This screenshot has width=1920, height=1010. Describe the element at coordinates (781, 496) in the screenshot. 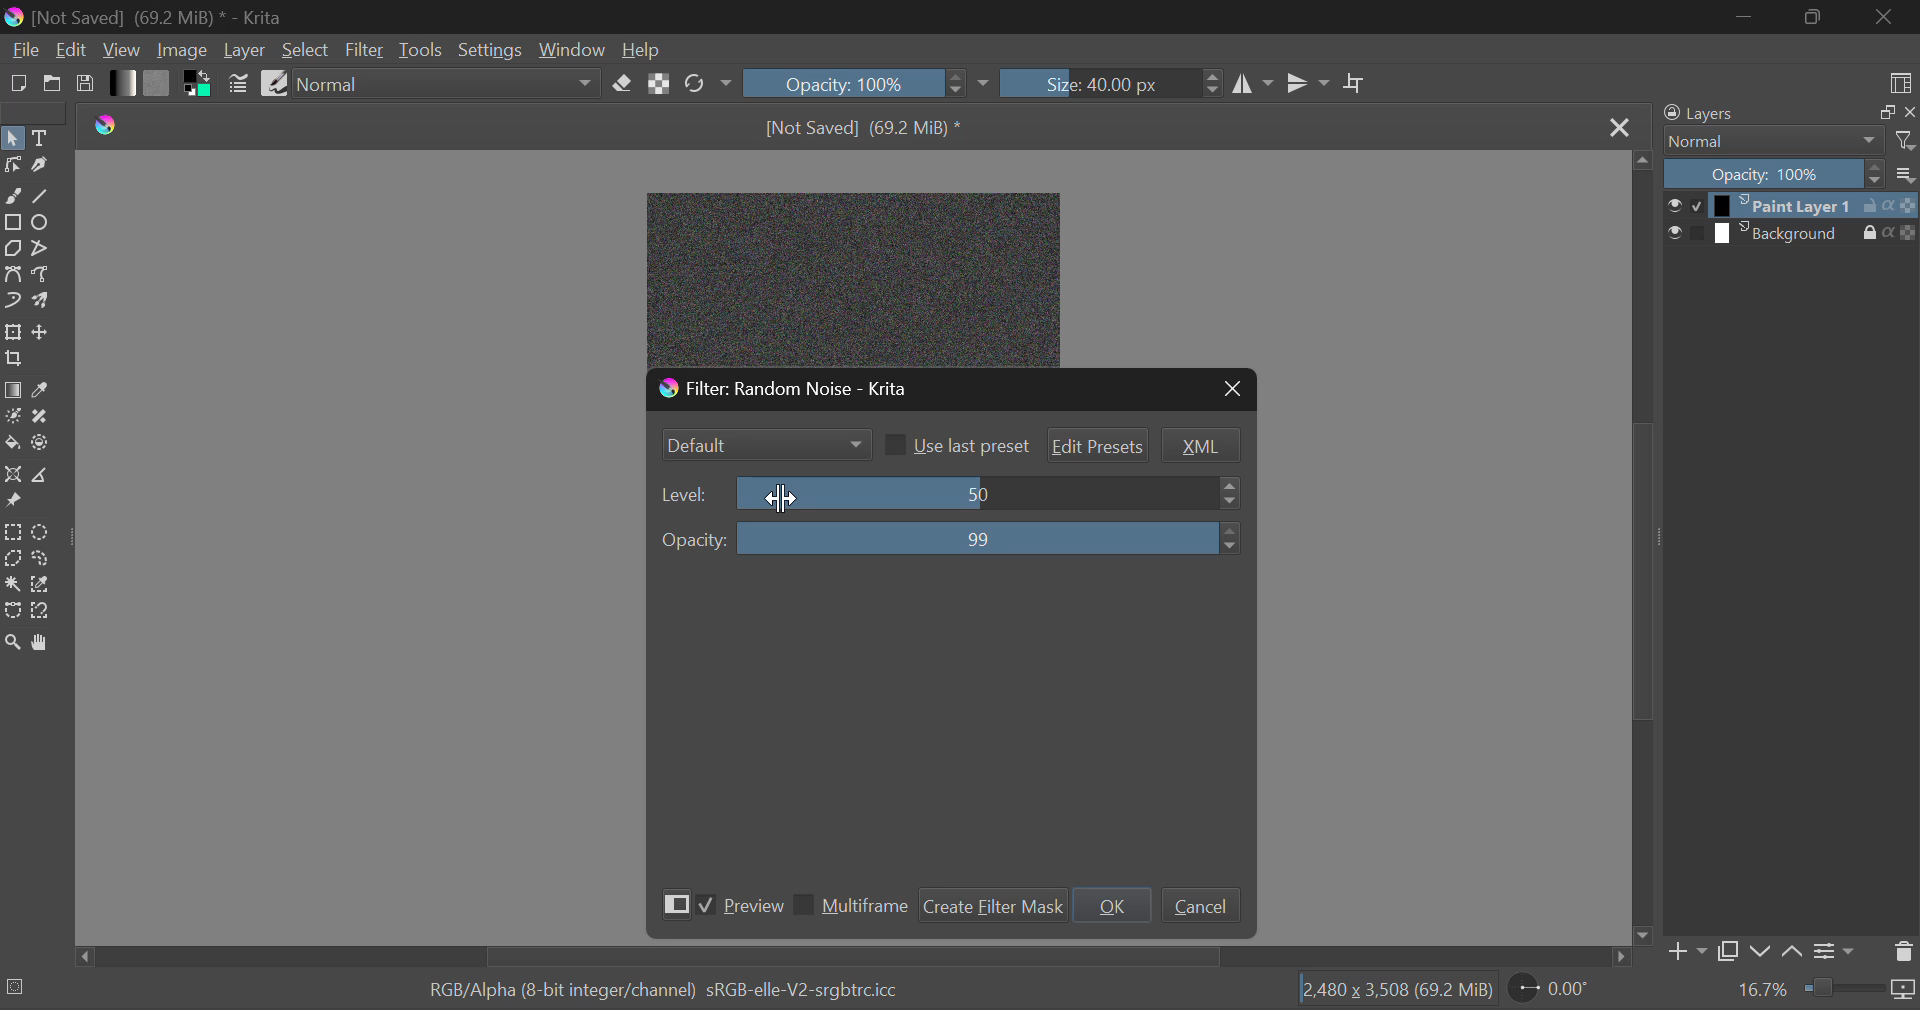

I see `Cursor Position` at that location.